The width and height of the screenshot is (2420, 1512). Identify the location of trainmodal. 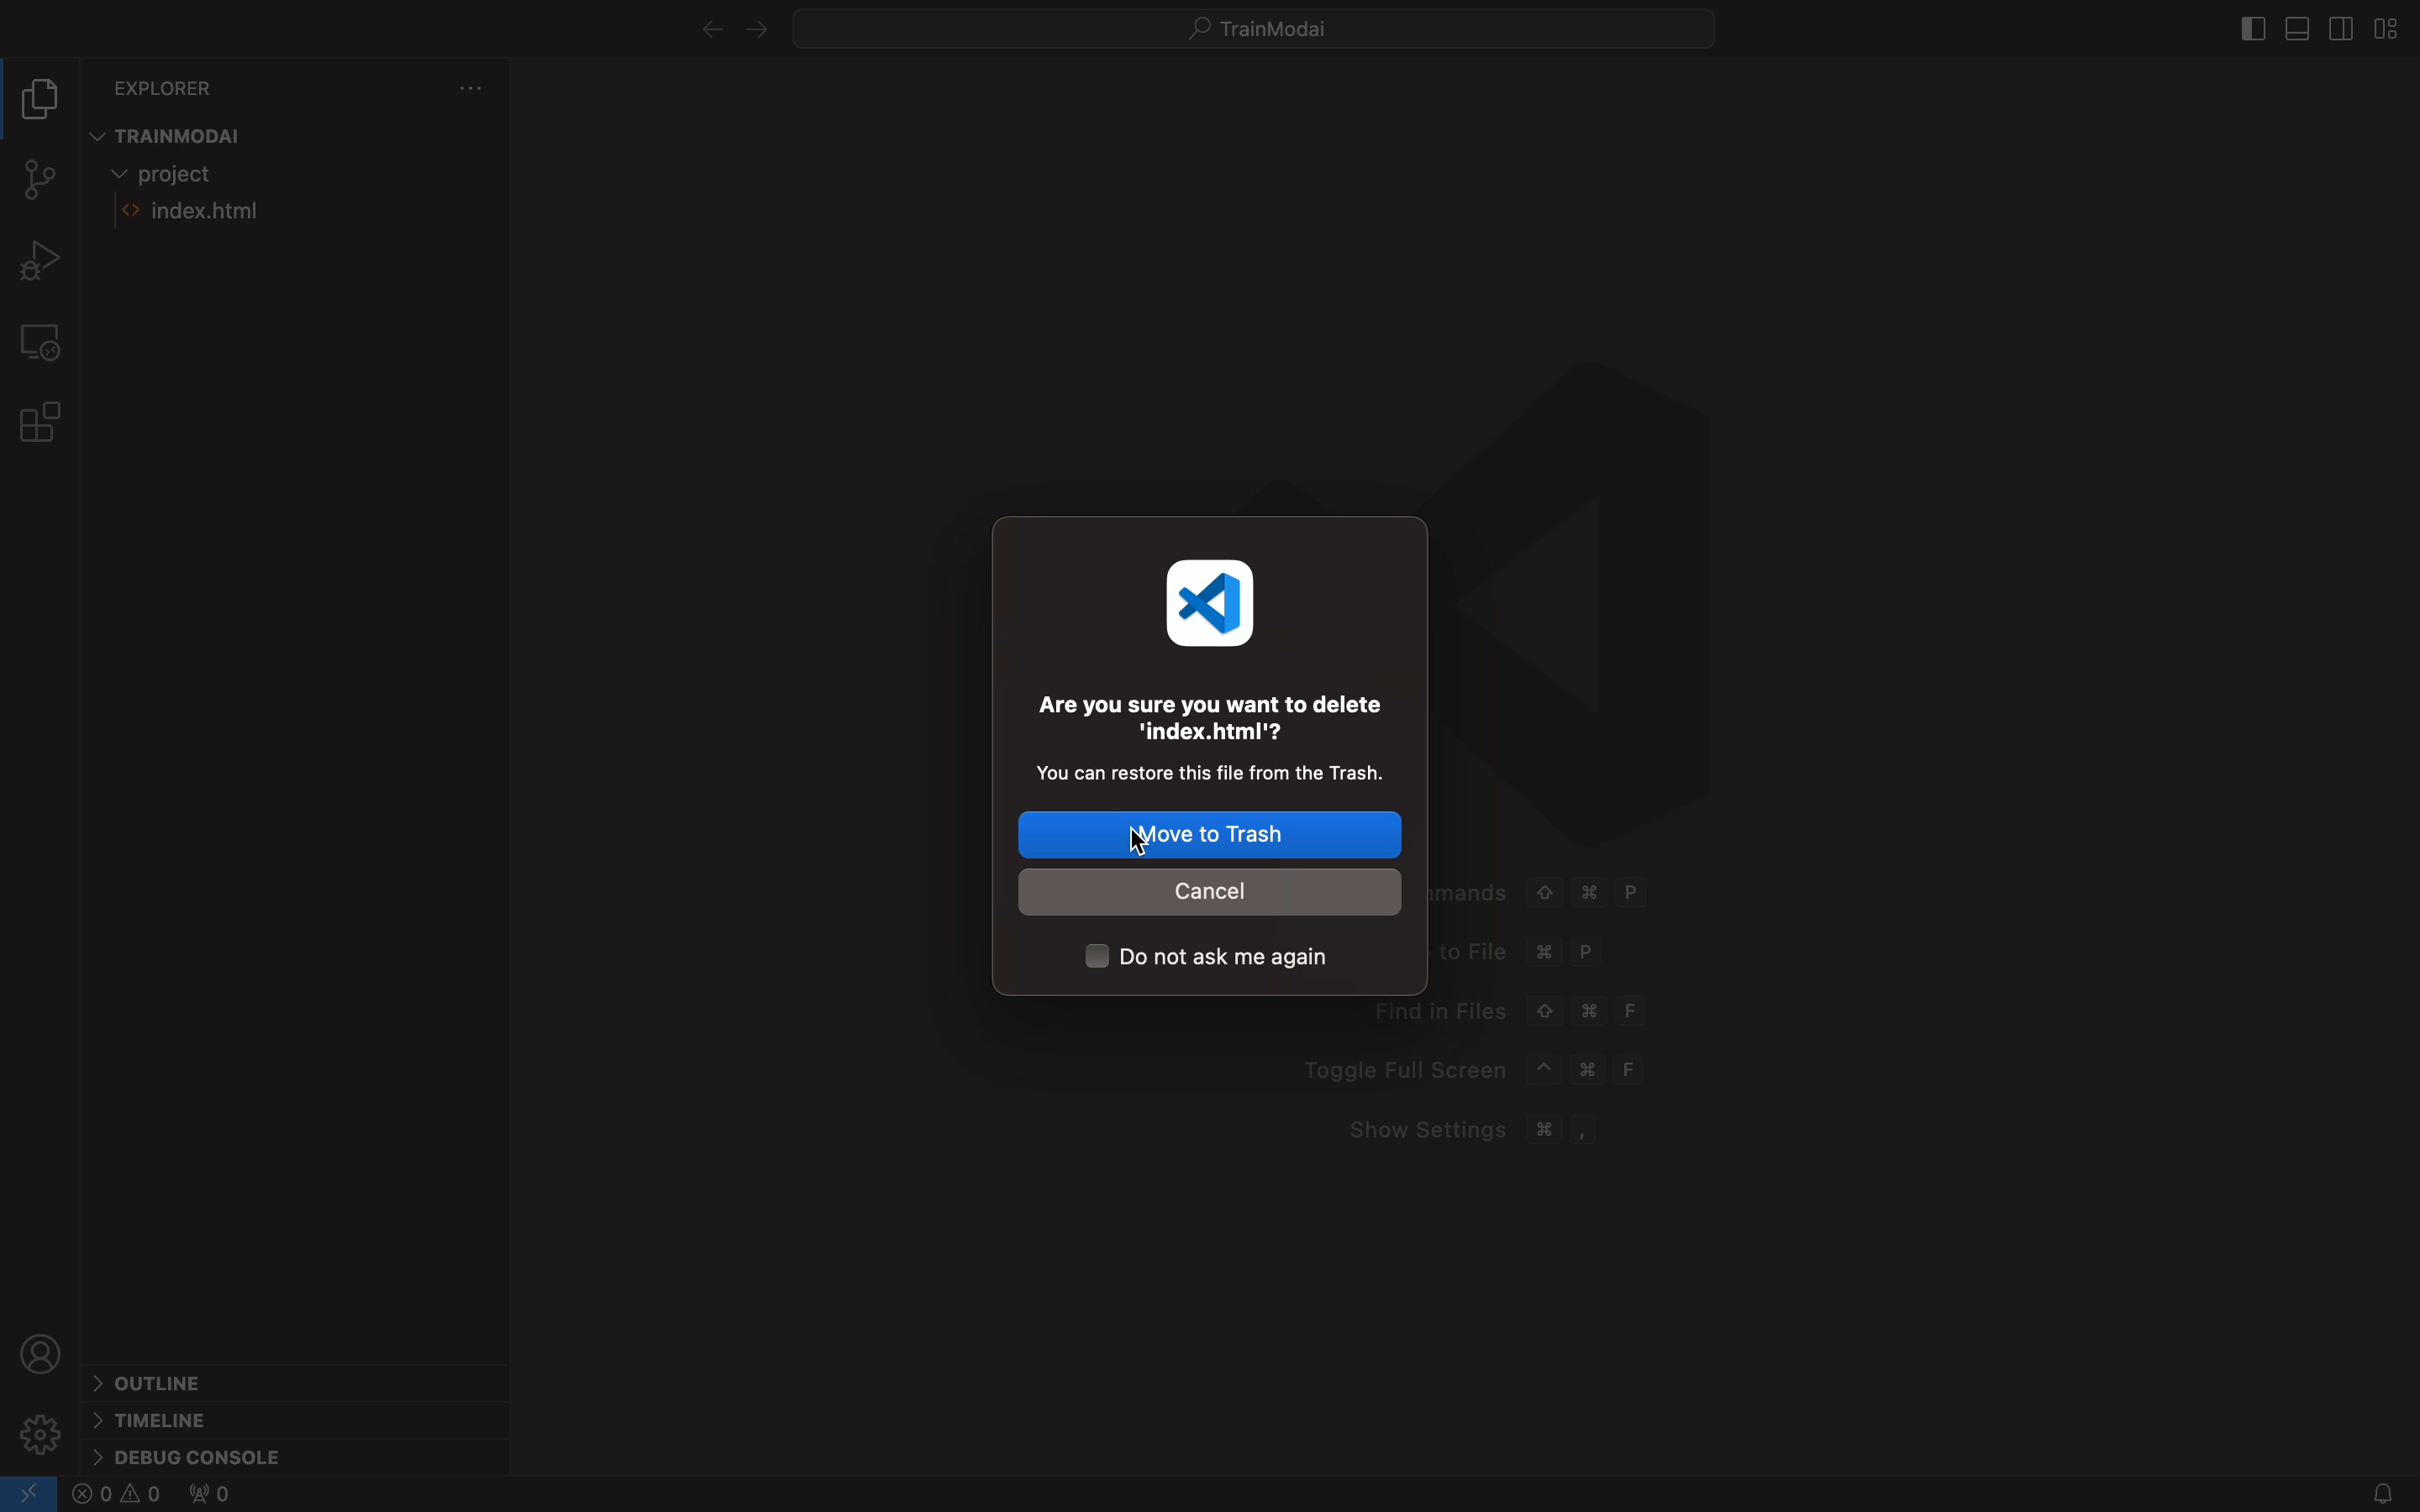
(184, 133).